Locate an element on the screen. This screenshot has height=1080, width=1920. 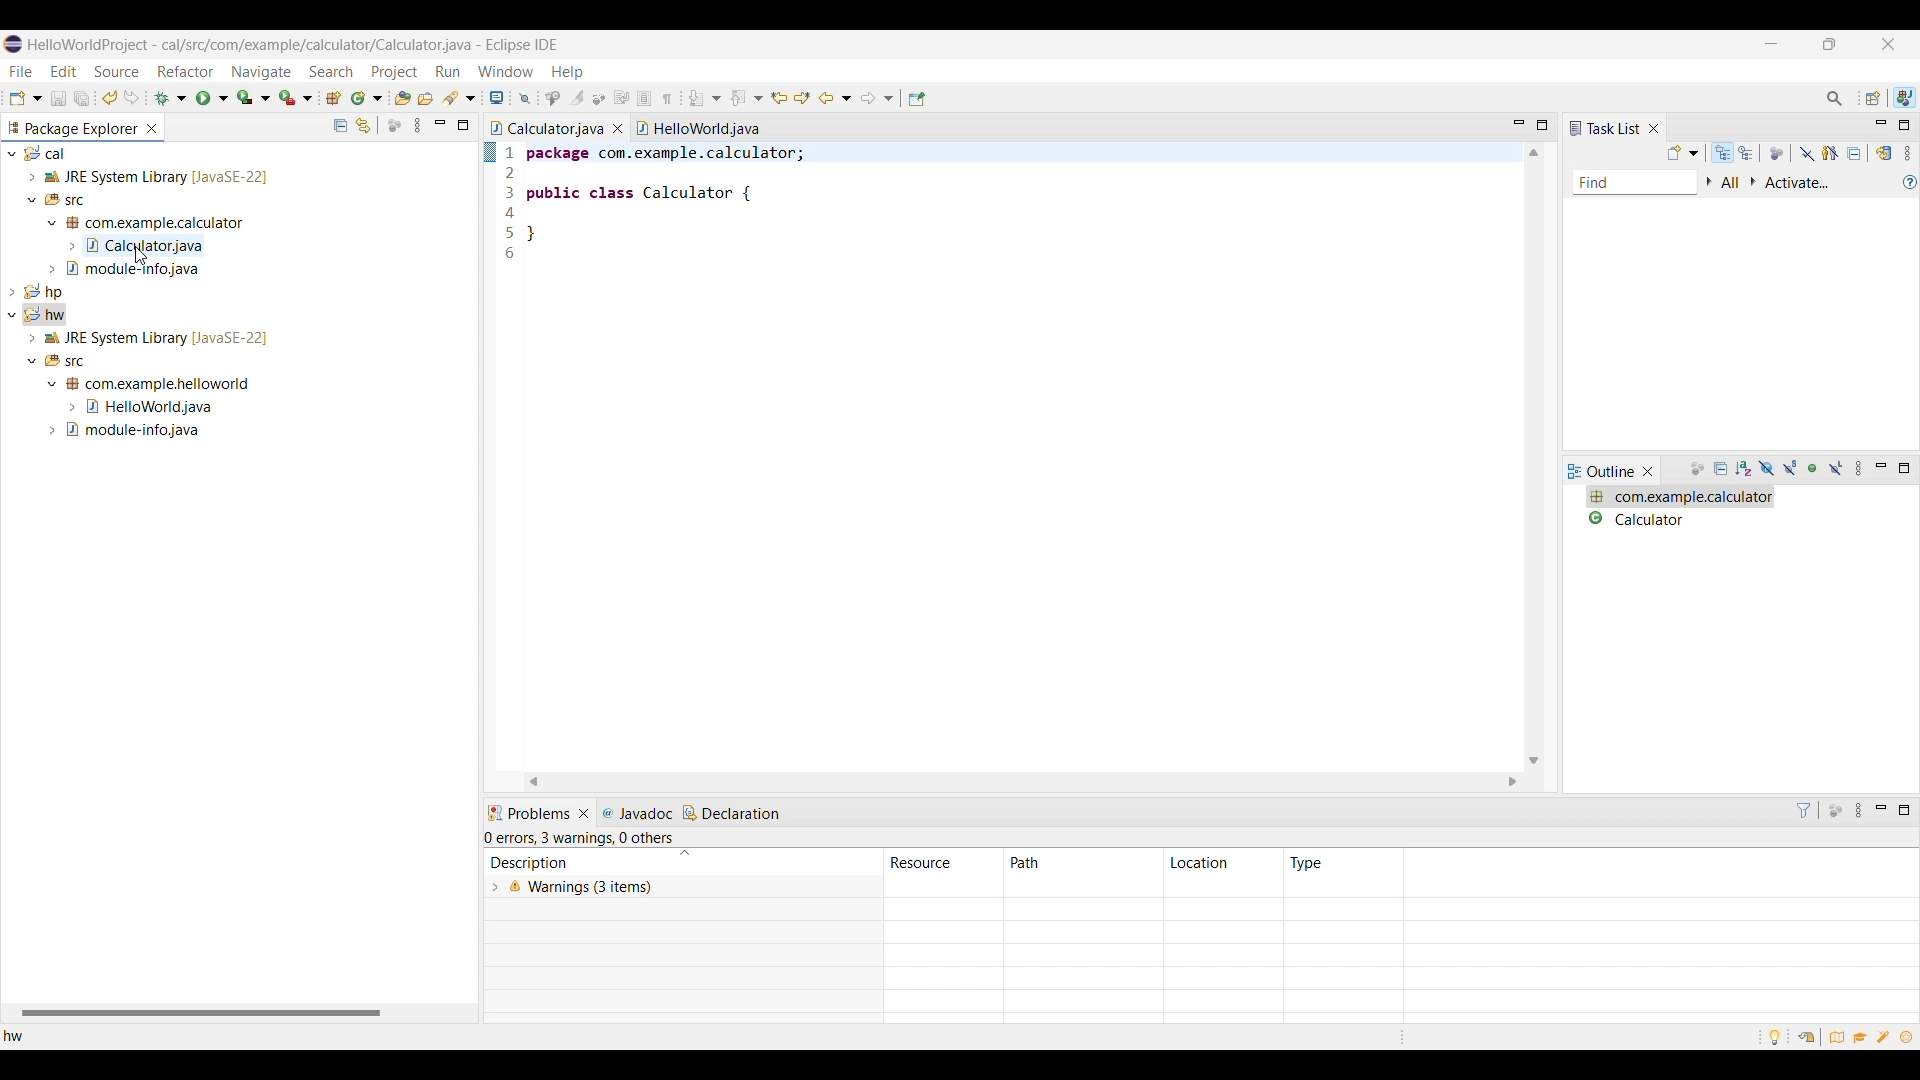
hp project is located at coordinates (236, 290).